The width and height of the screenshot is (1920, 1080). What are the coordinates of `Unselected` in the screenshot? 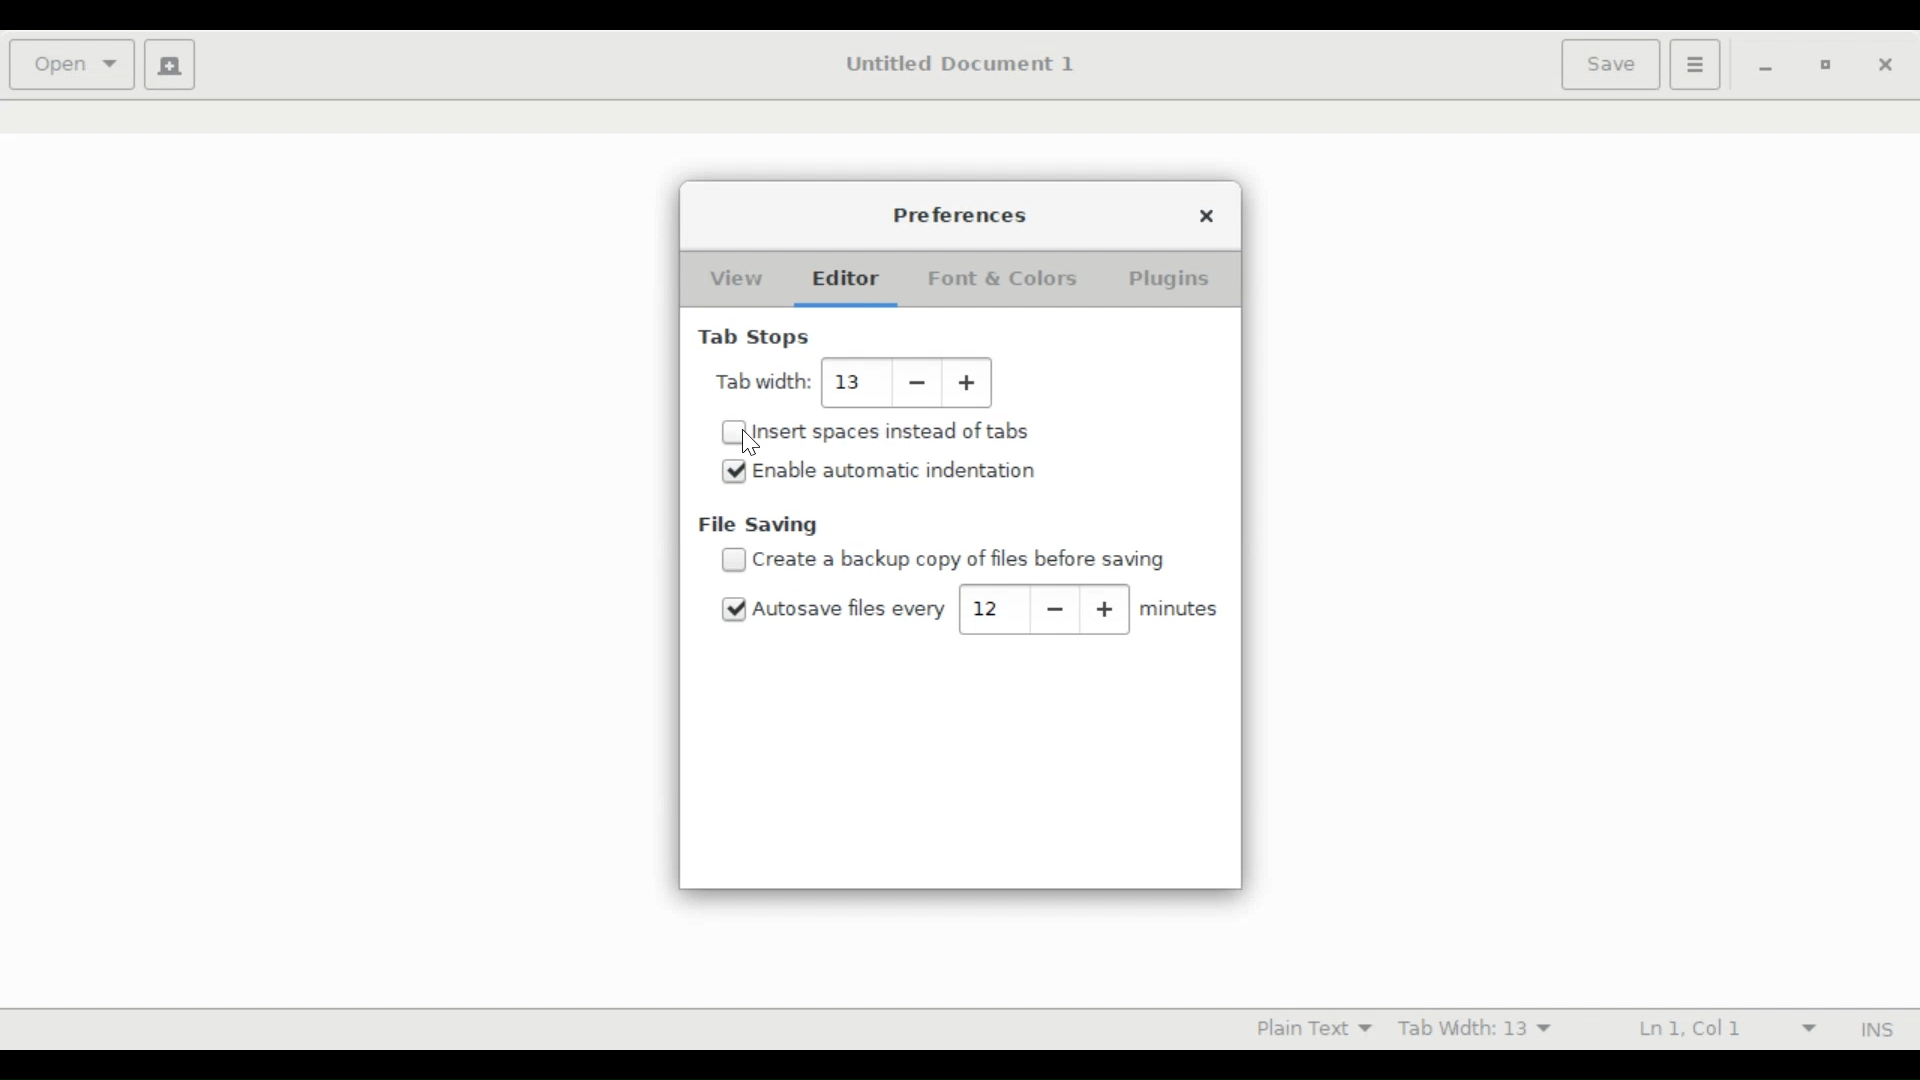 It's located at (733, 560).